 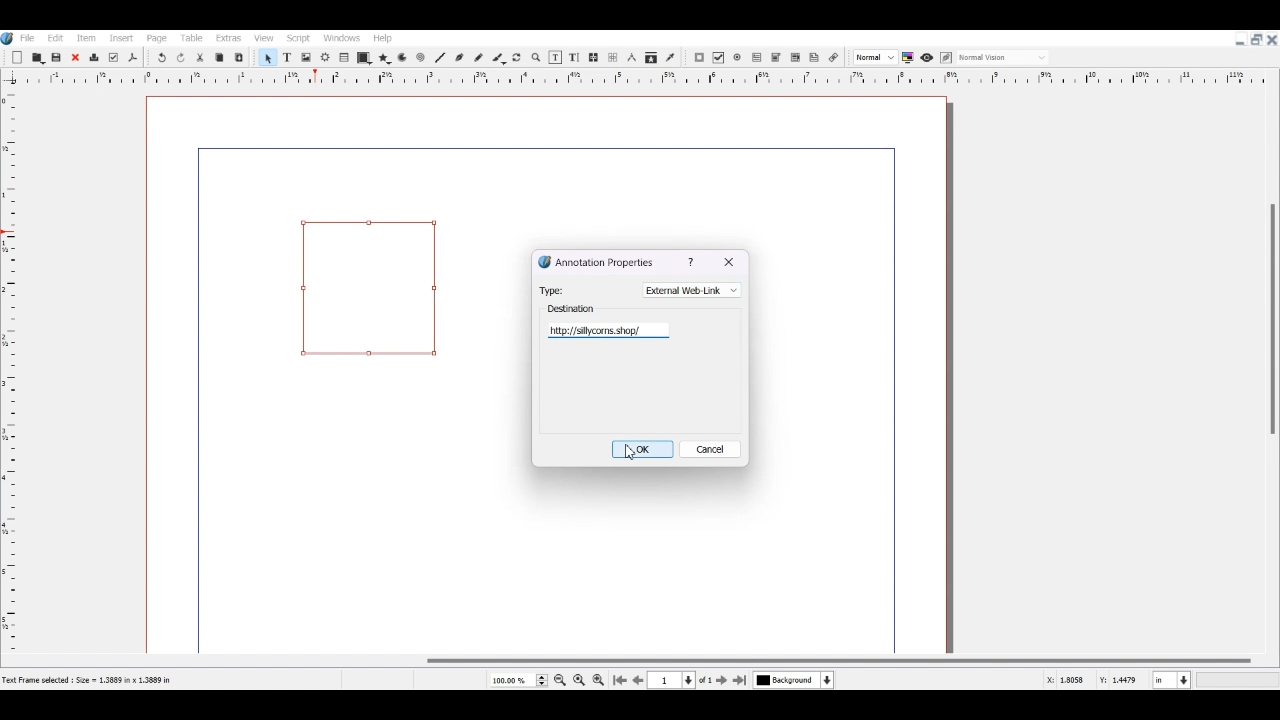 I want to click on Horizontal Scroll bar, so click(x=640, y=661).